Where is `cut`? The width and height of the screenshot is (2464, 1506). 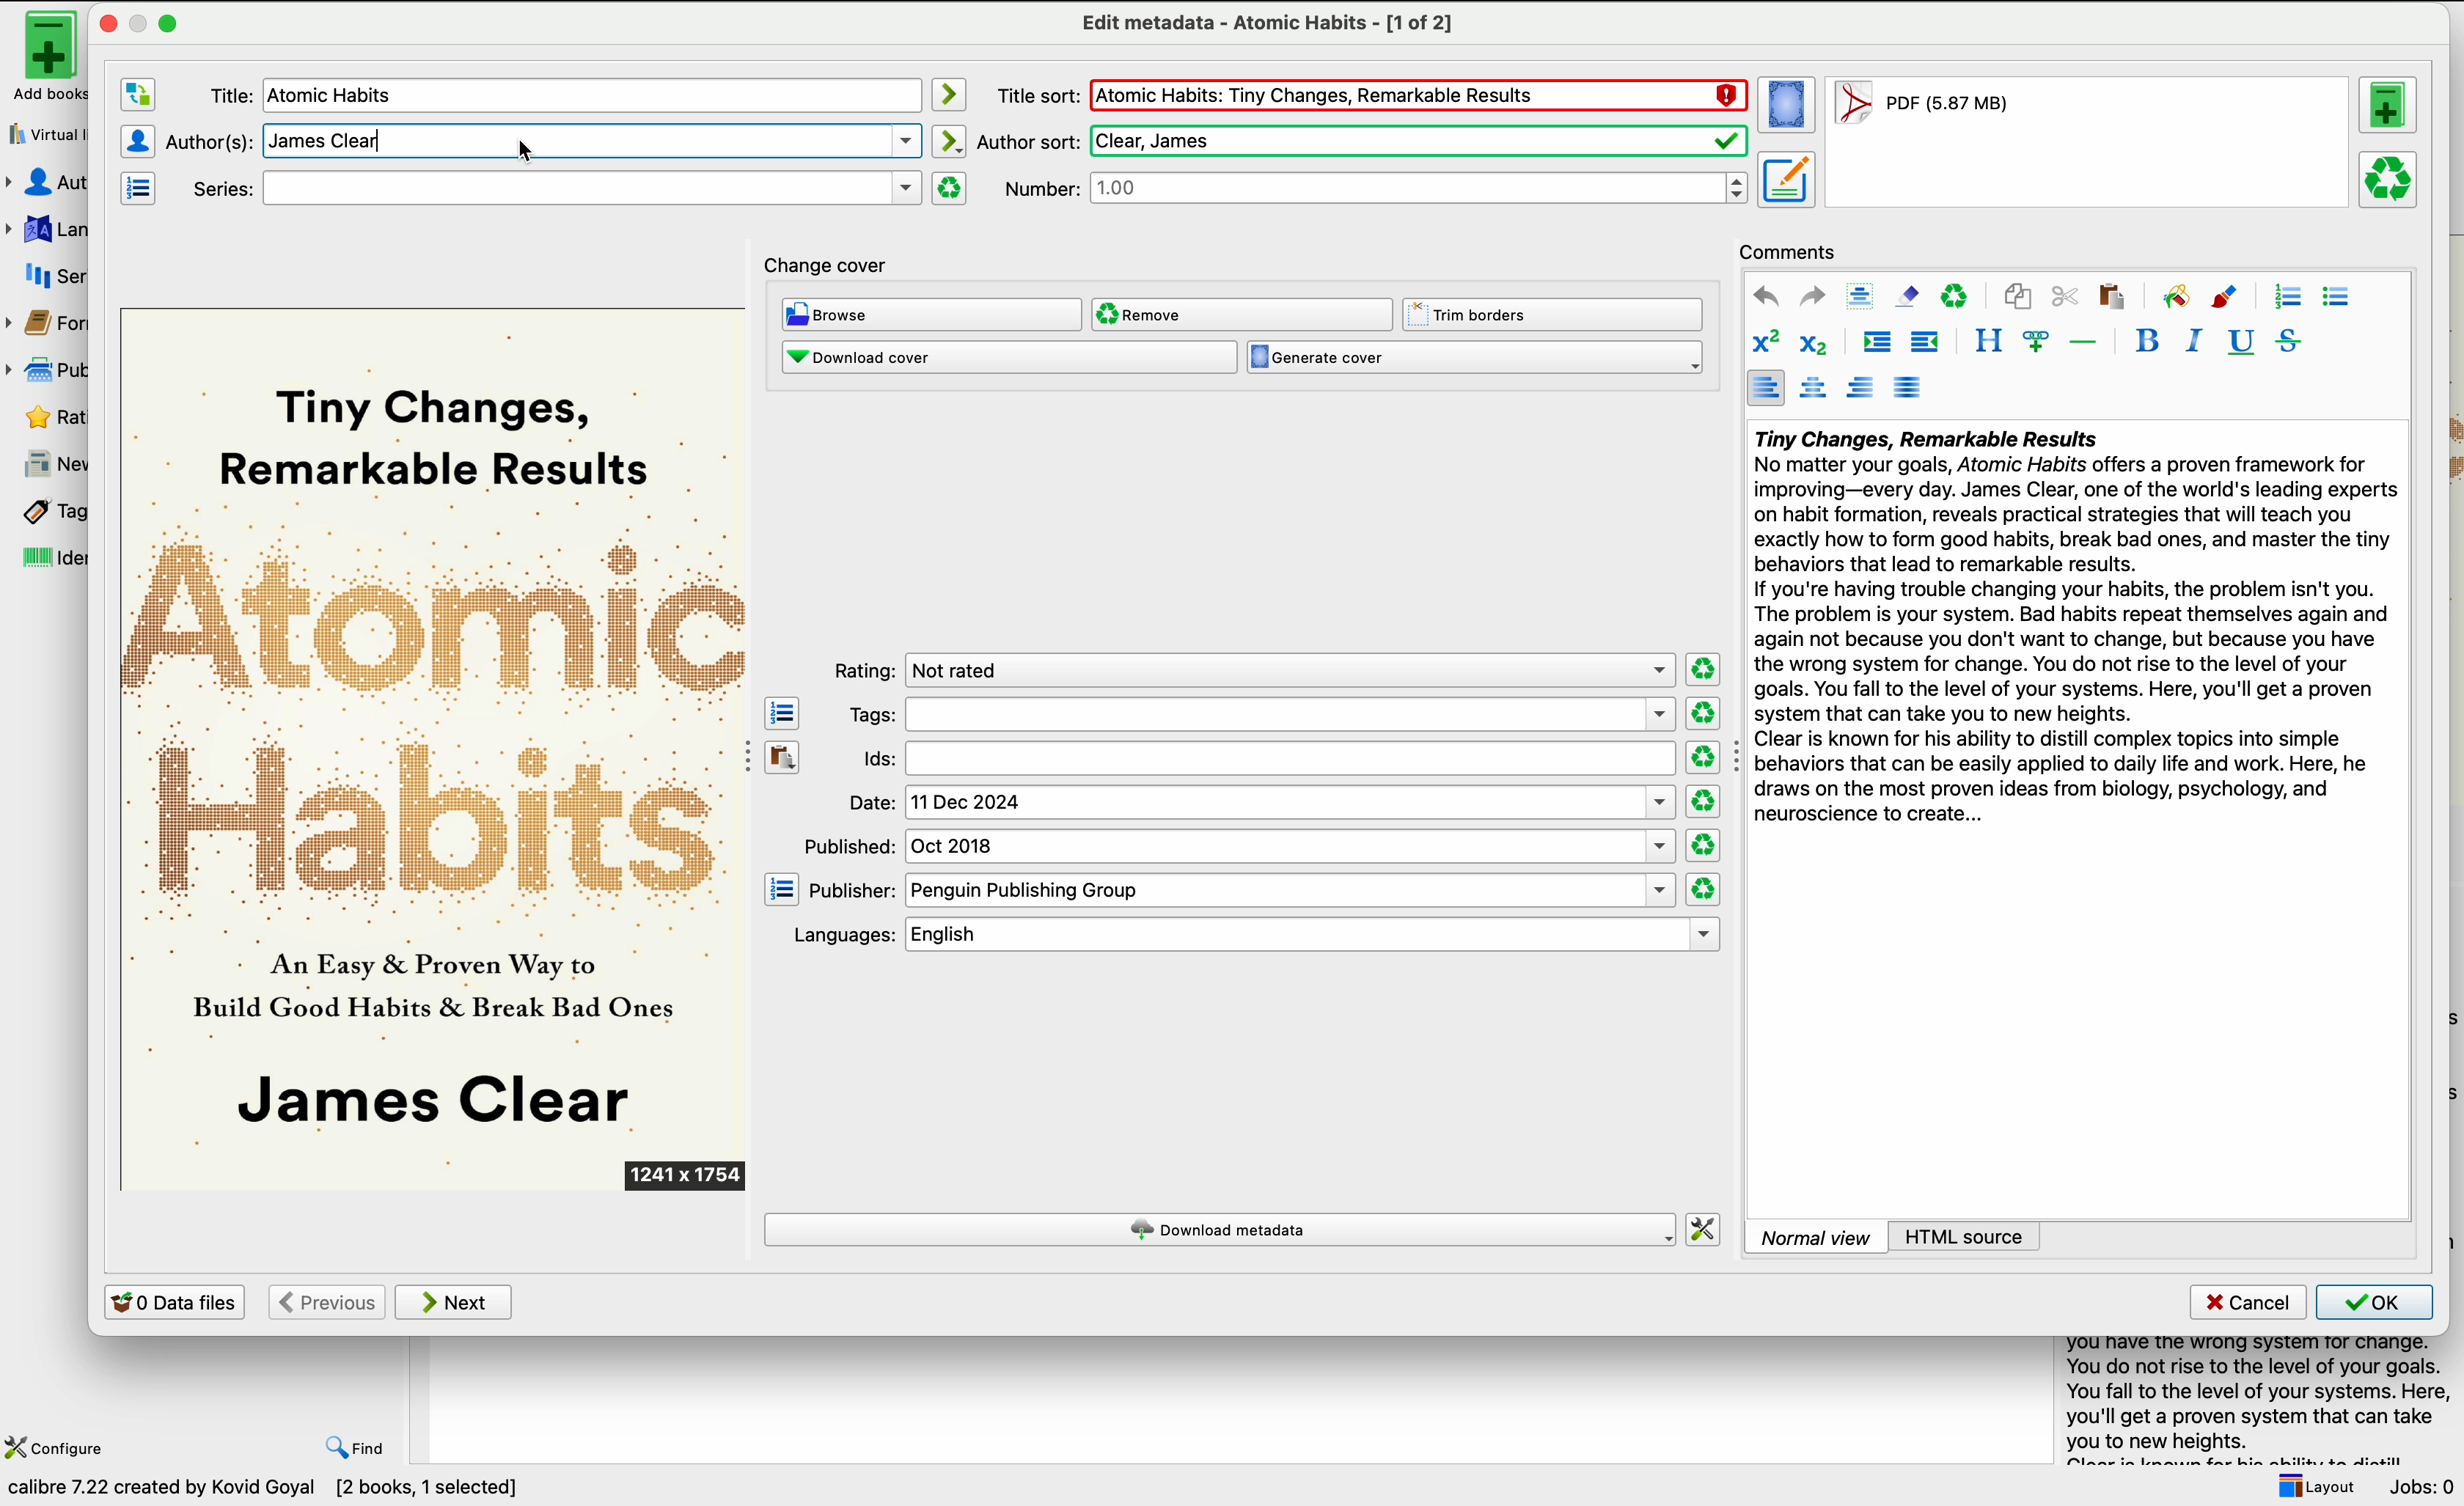 cut is located at coordinates (2065, 296).